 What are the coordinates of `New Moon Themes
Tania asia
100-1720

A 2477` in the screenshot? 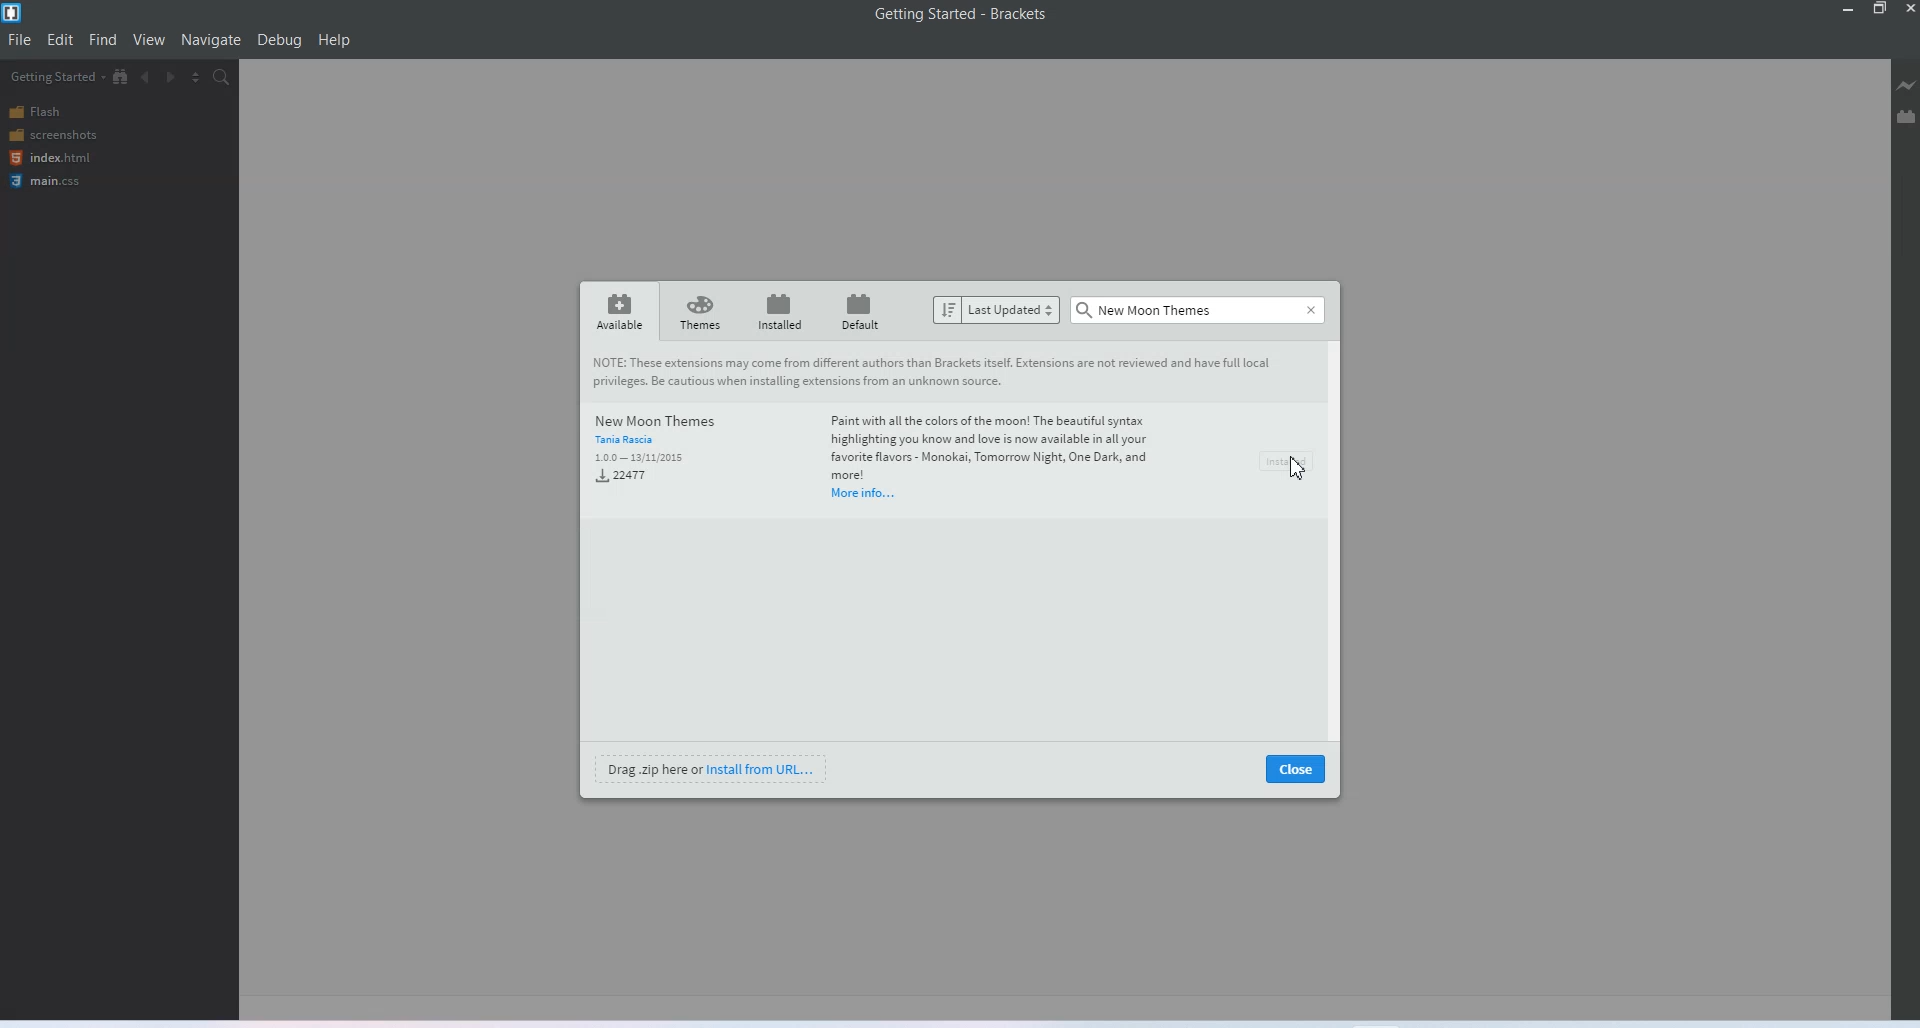 It's located at (661, 449).